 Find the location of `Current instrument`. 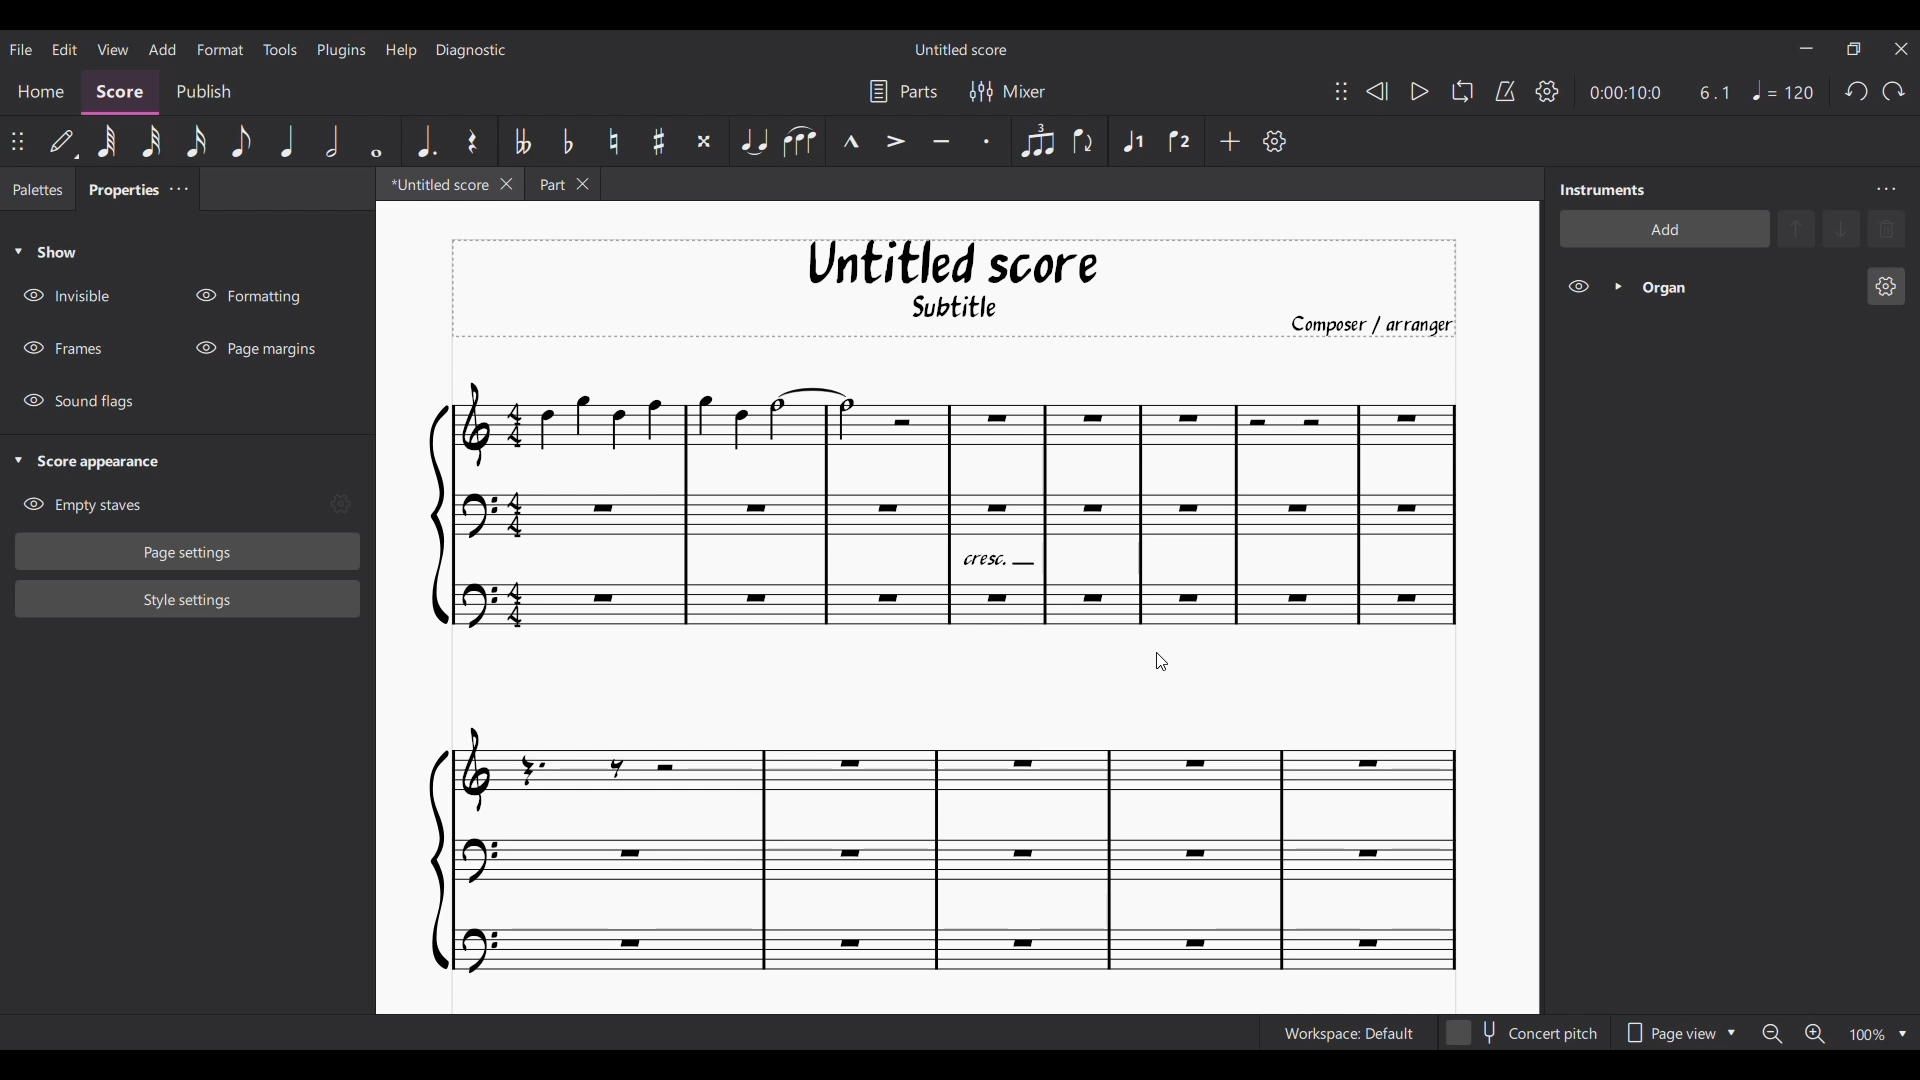

Current instrument is located at coordinates (1746, 287).